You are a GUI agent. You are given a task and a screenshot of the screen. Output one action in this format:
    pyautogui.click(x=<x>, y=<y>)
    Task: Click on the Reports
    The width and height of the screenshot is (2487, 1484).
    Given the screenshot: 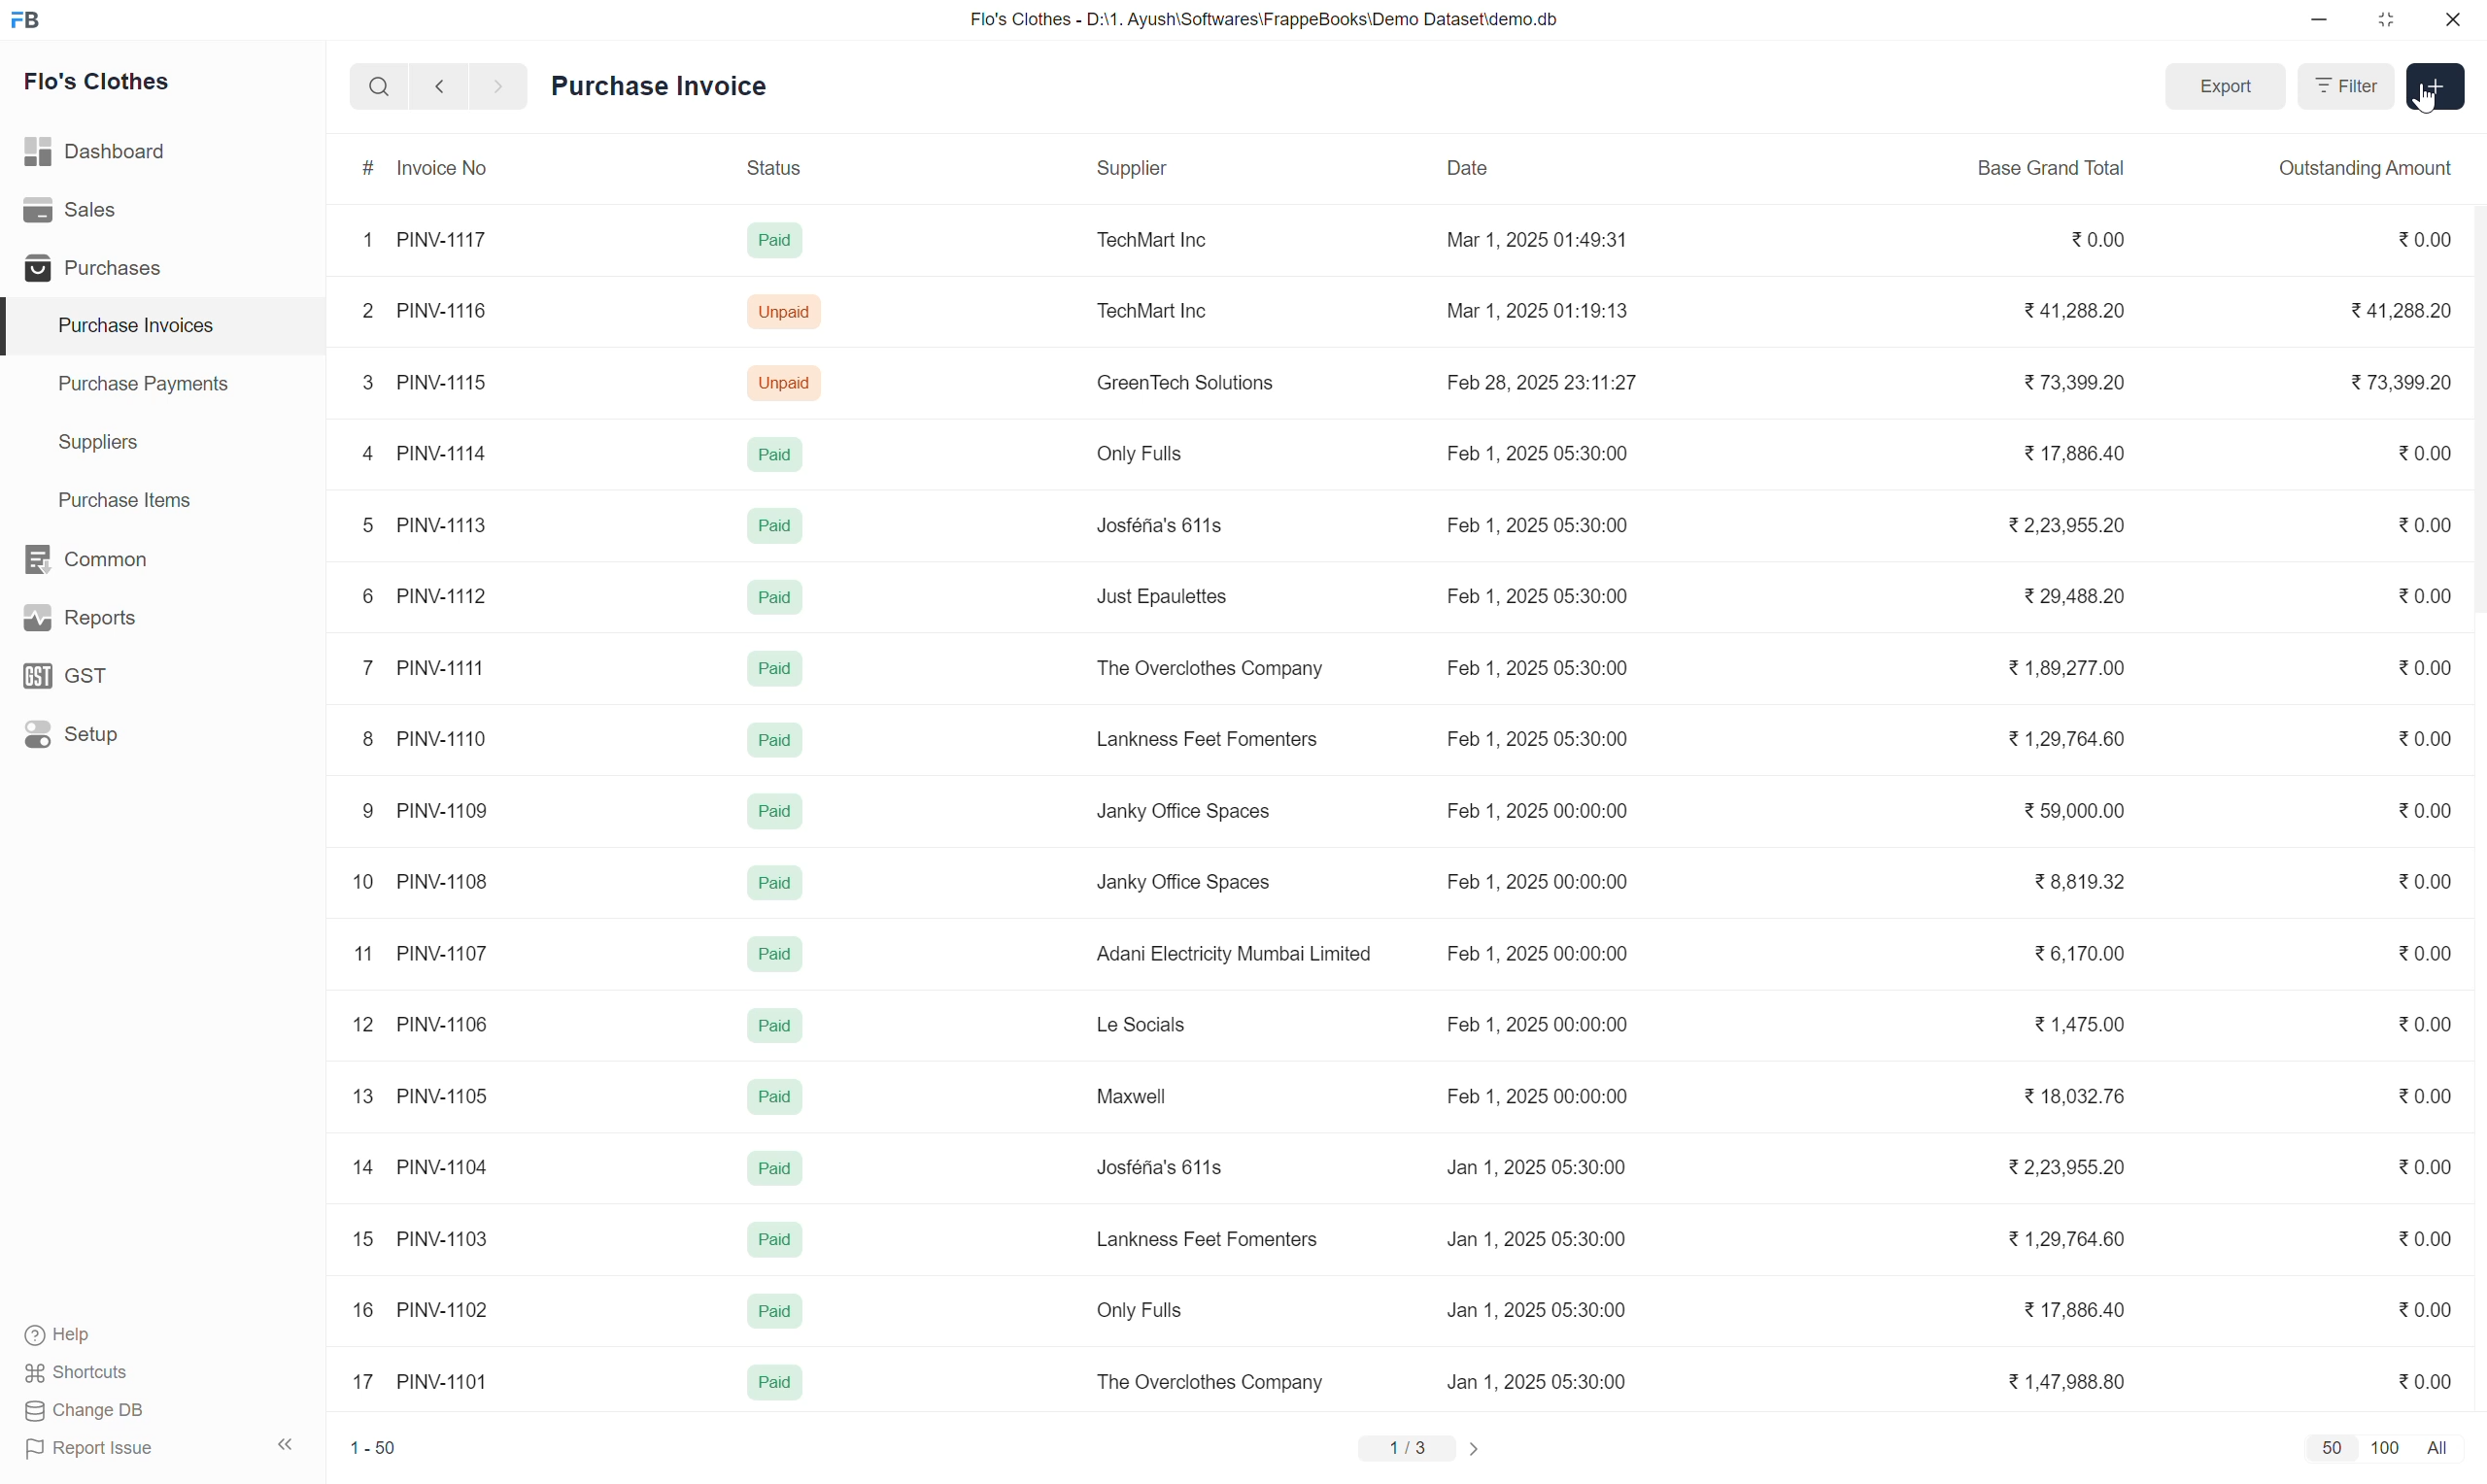 What is the action you would take?
    pyautogui.click(x=162, y=618)
    